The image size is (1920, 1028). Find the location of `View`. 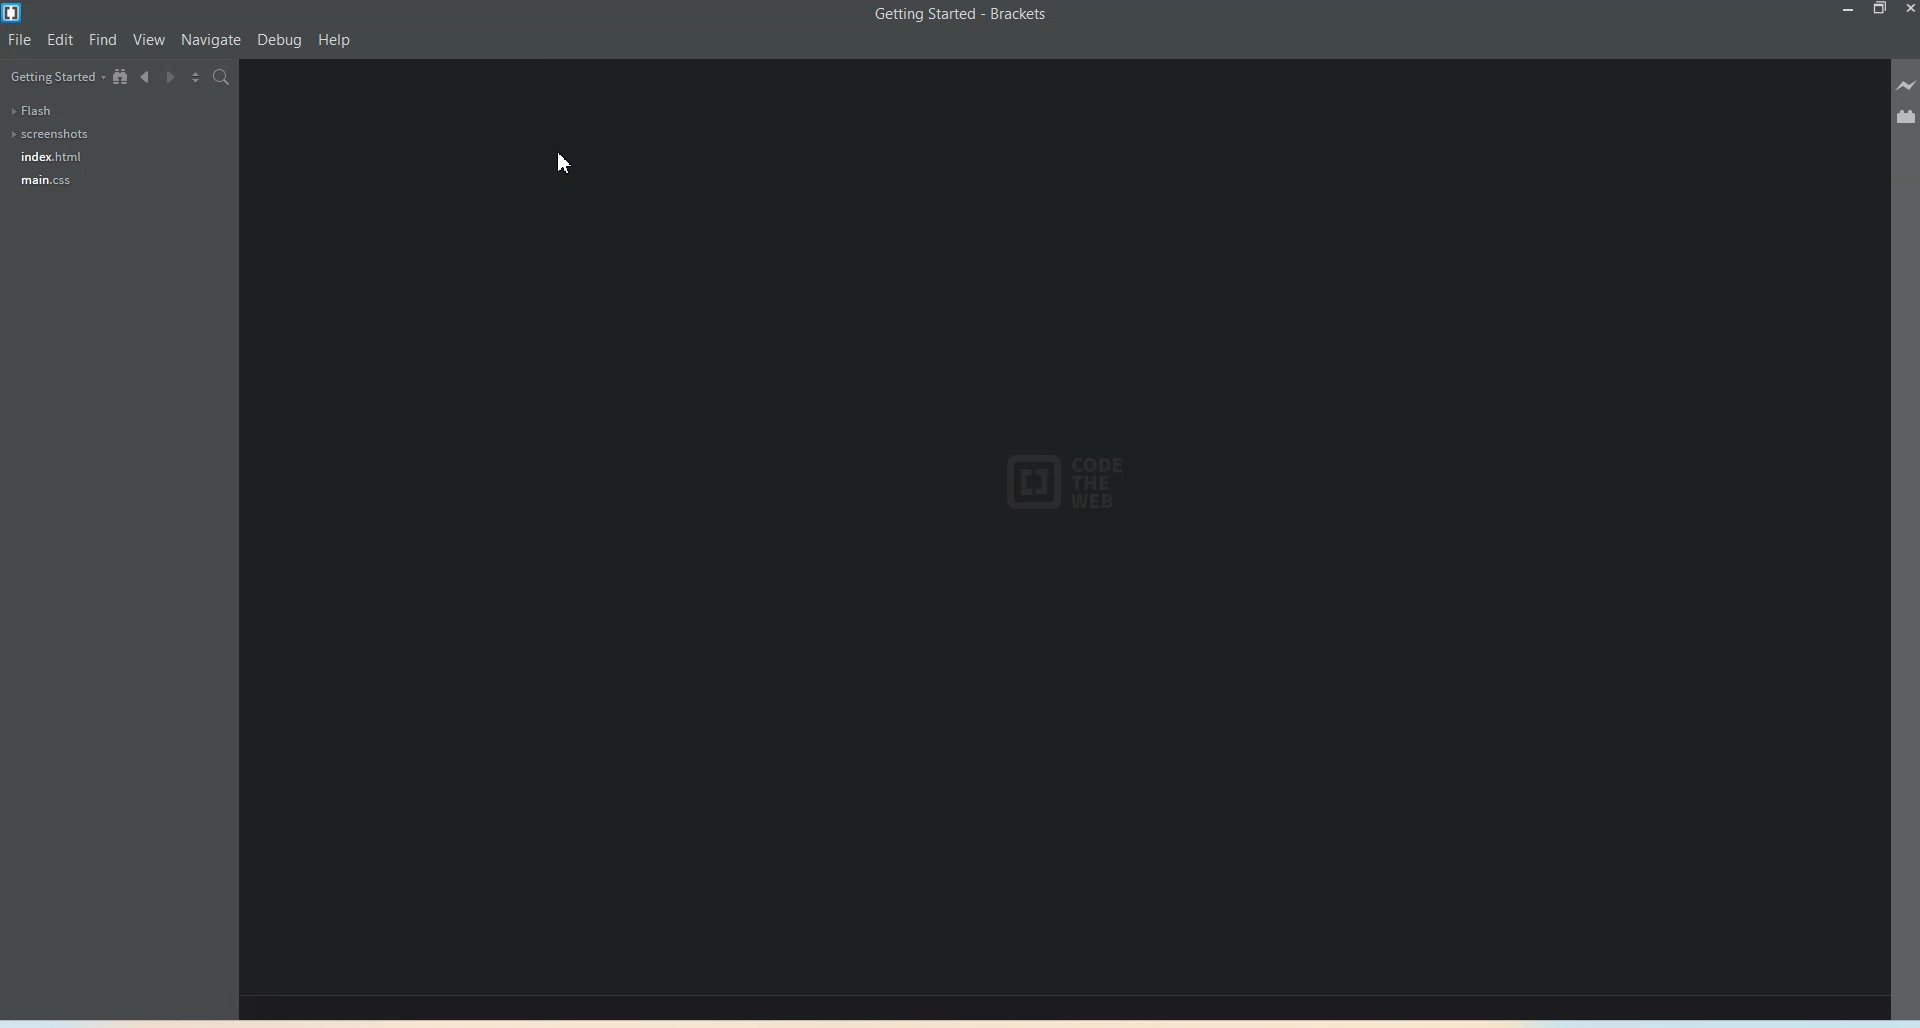

View is located at coordinates (149, 40).